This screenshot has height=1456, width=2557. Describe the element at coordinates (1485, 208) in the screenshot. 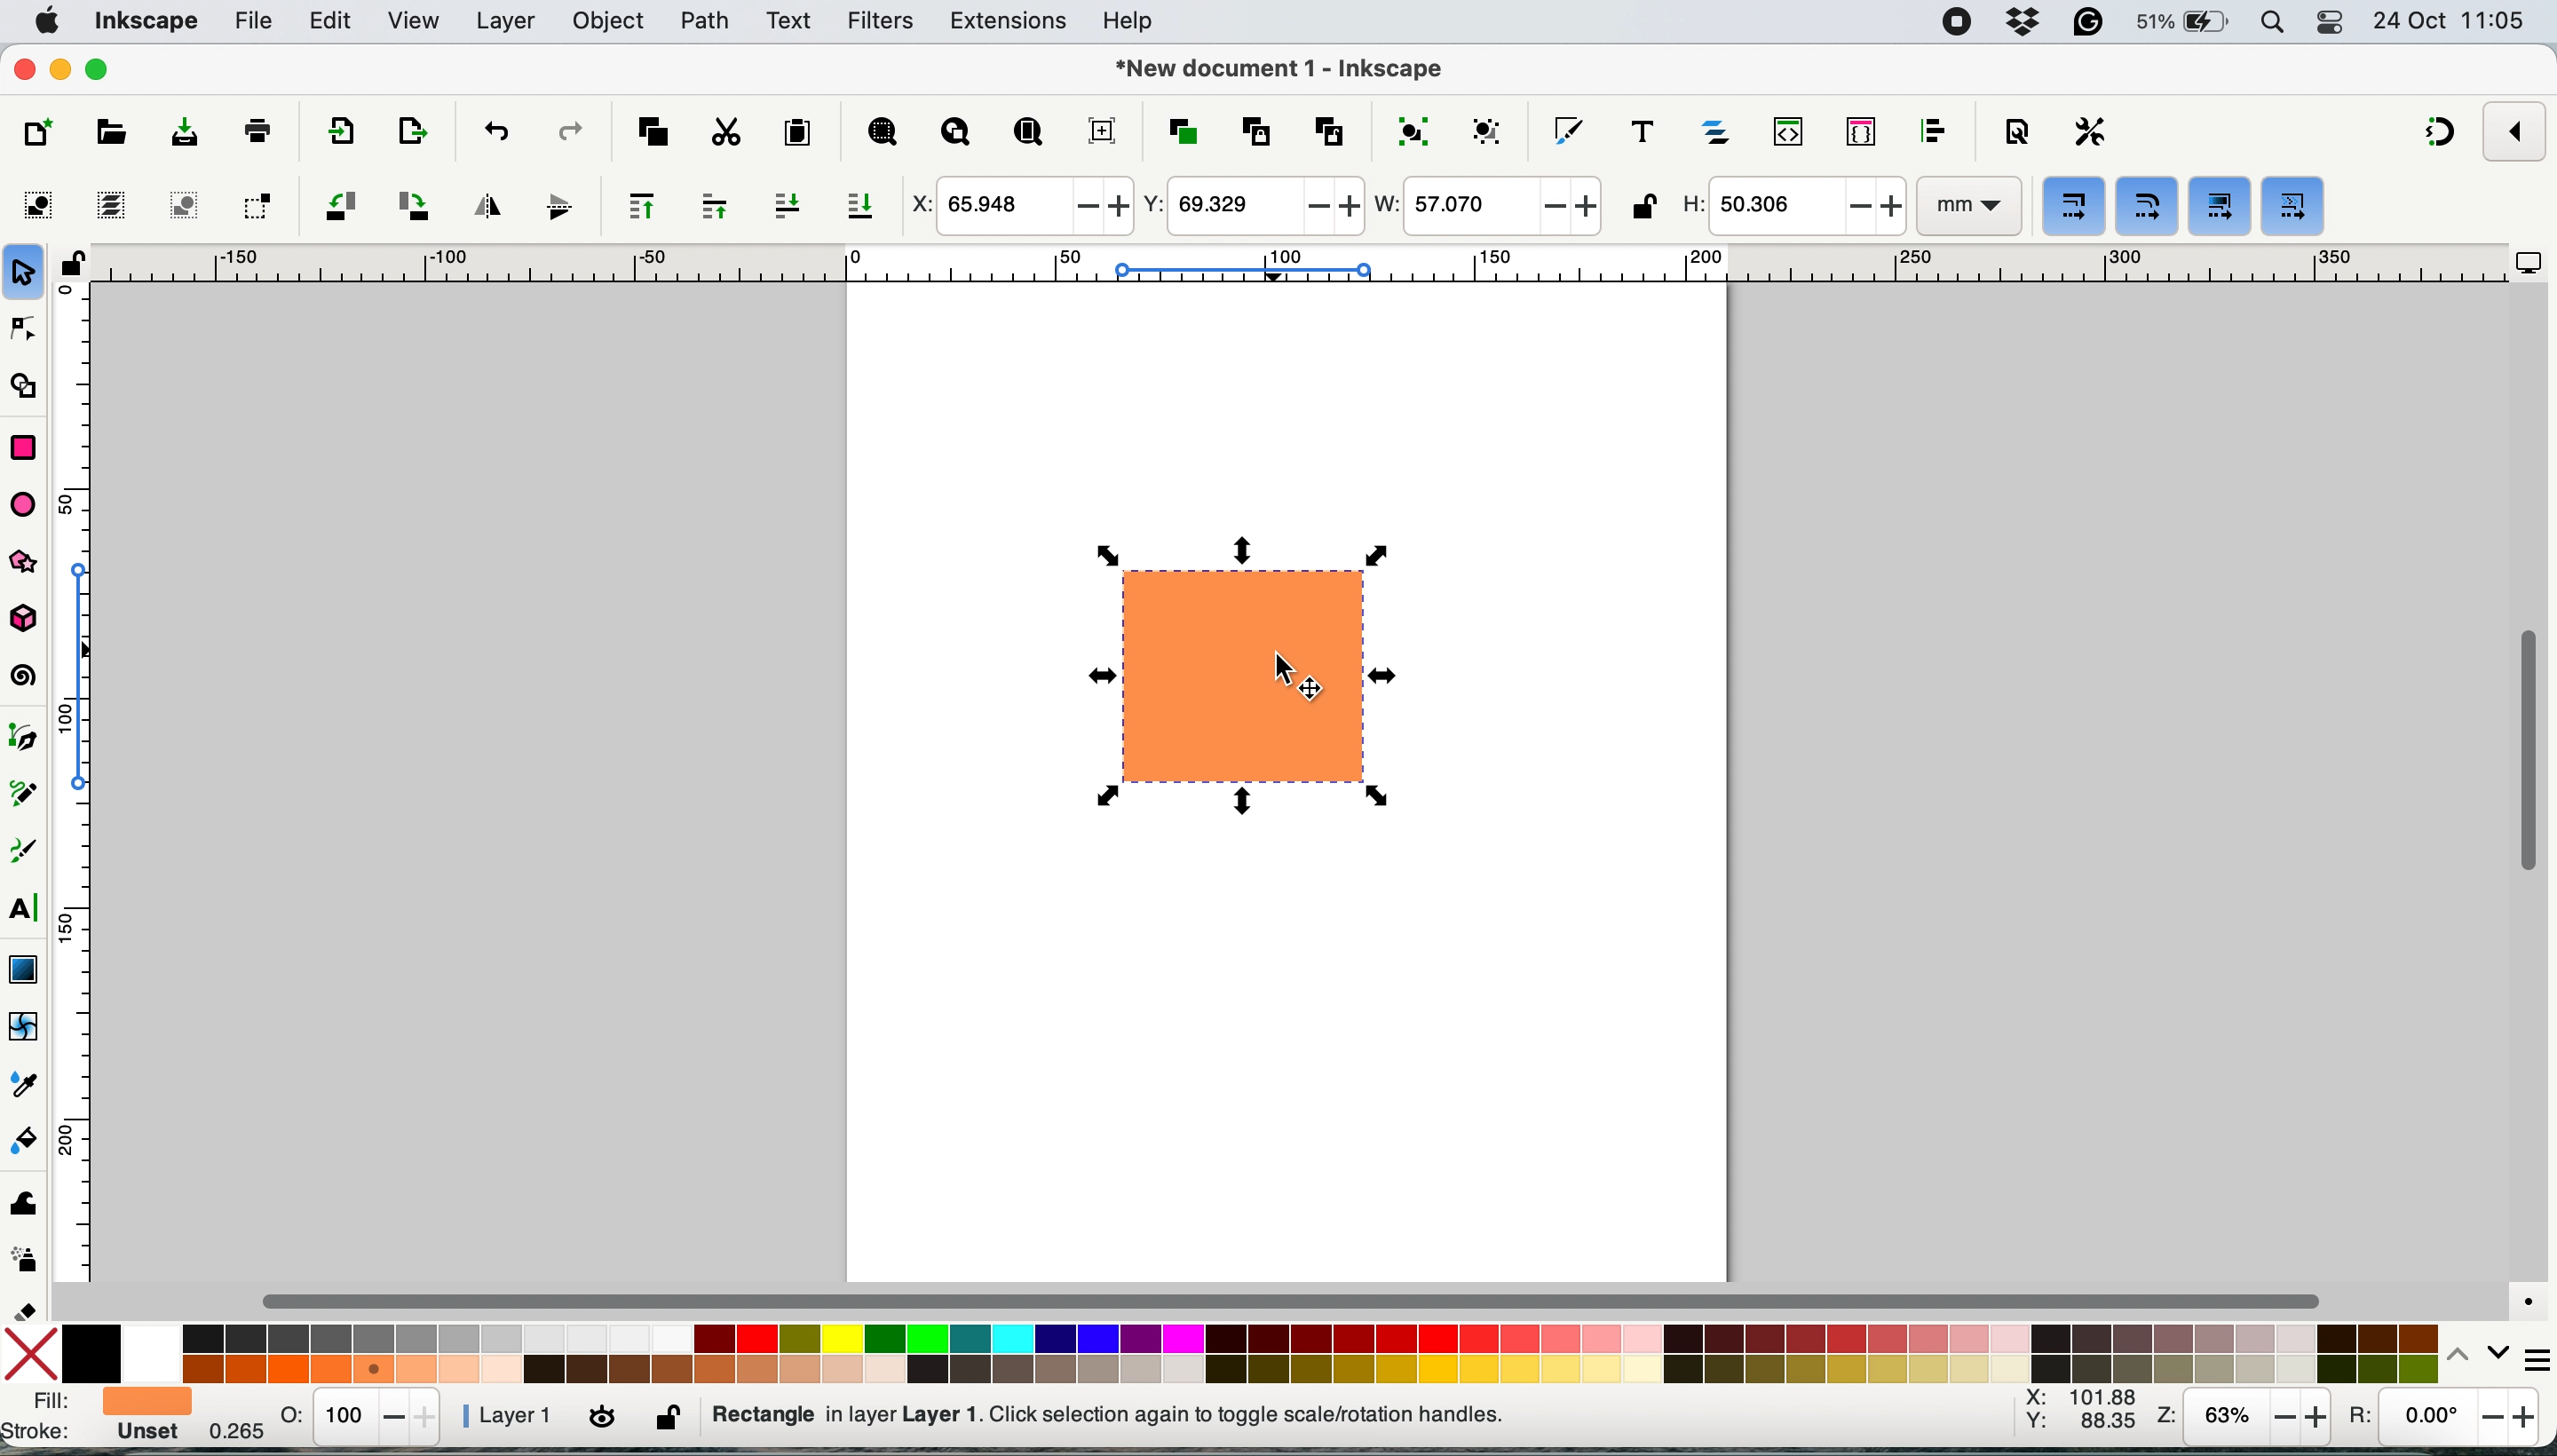

I see `width` at that location.